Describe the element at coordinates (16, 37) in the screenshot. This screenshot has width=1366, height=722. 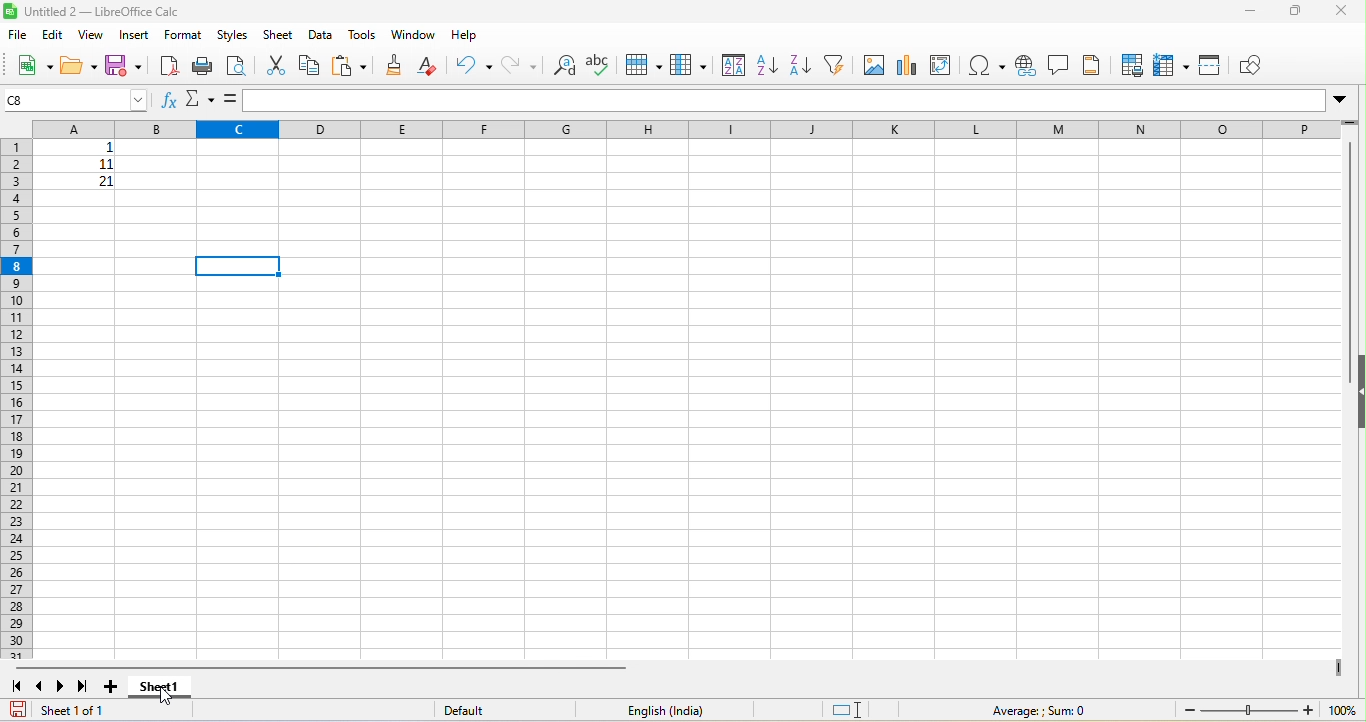
I see `file` at that location.